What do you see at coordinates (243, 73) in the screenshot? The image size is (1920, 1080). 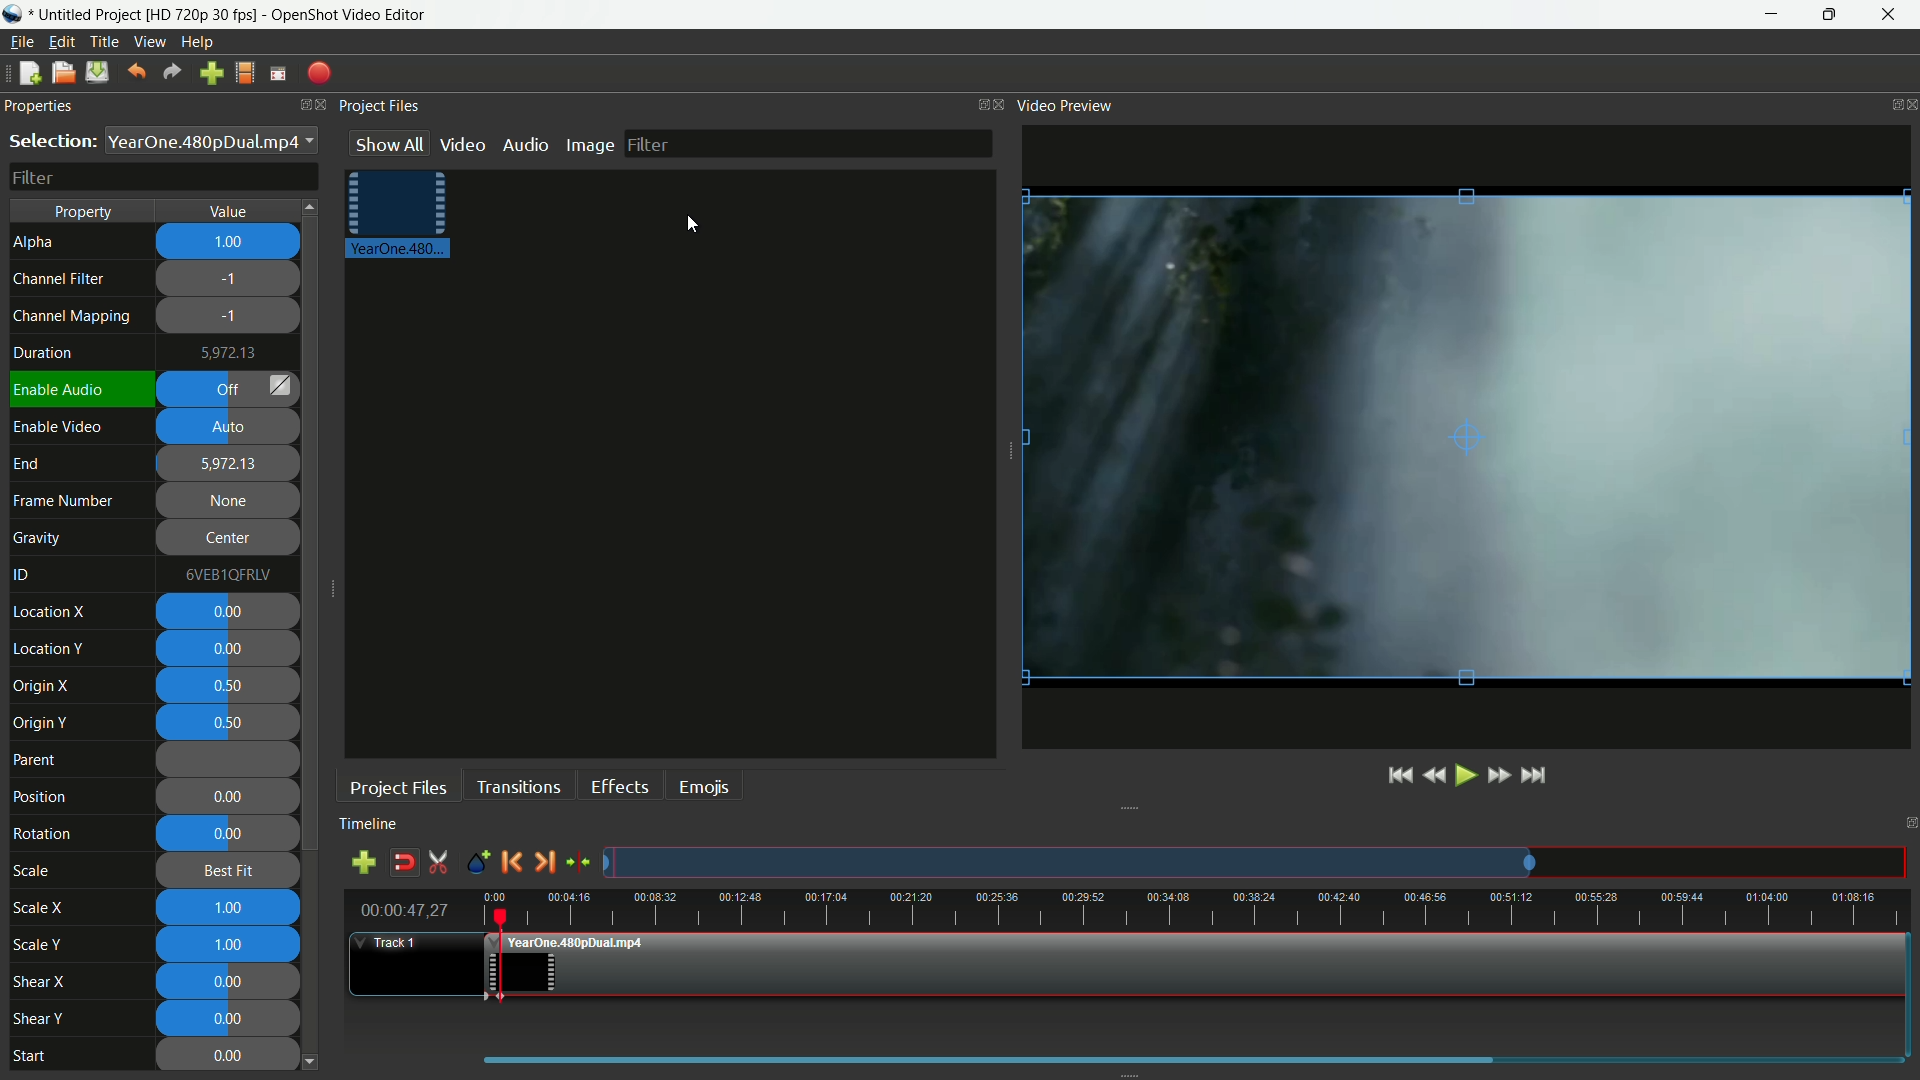 I see `profile` at bounding box center [243, 73].